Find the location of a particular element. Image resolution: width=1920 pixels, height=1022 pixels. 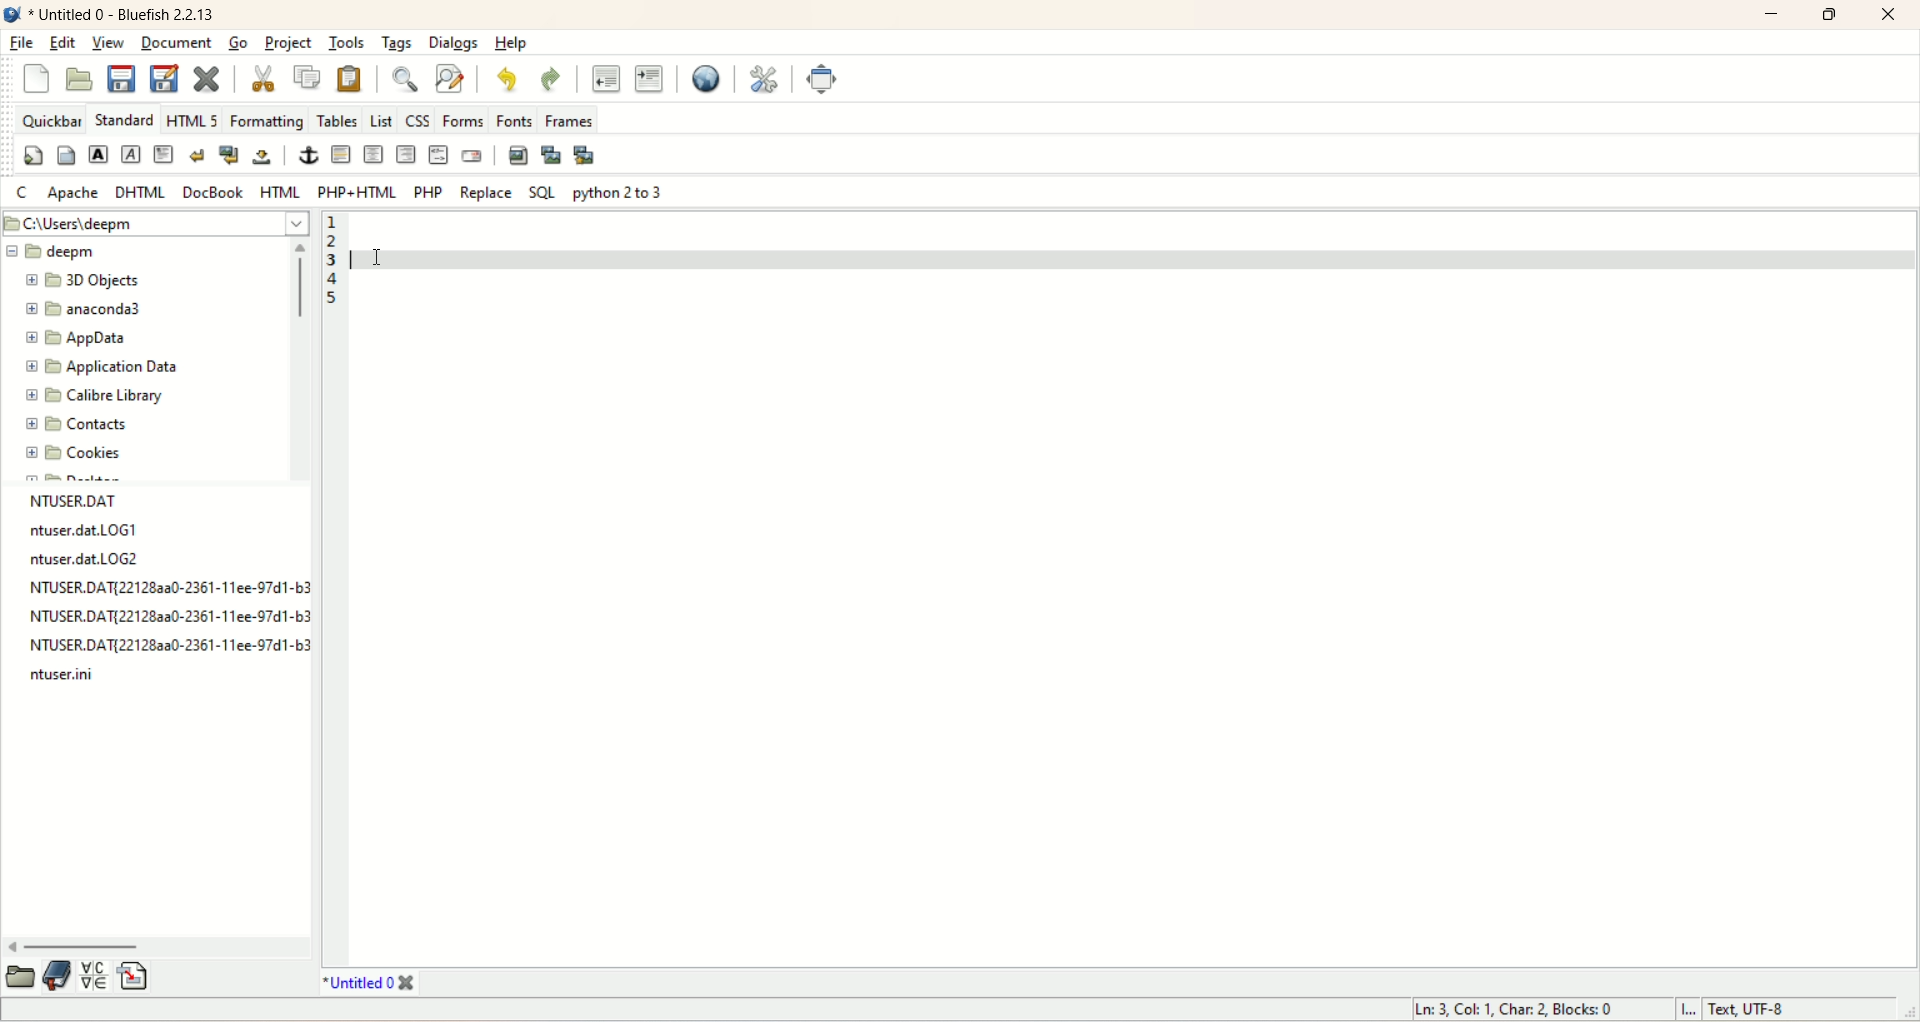

paragraph is located at coordinates (165, 154).